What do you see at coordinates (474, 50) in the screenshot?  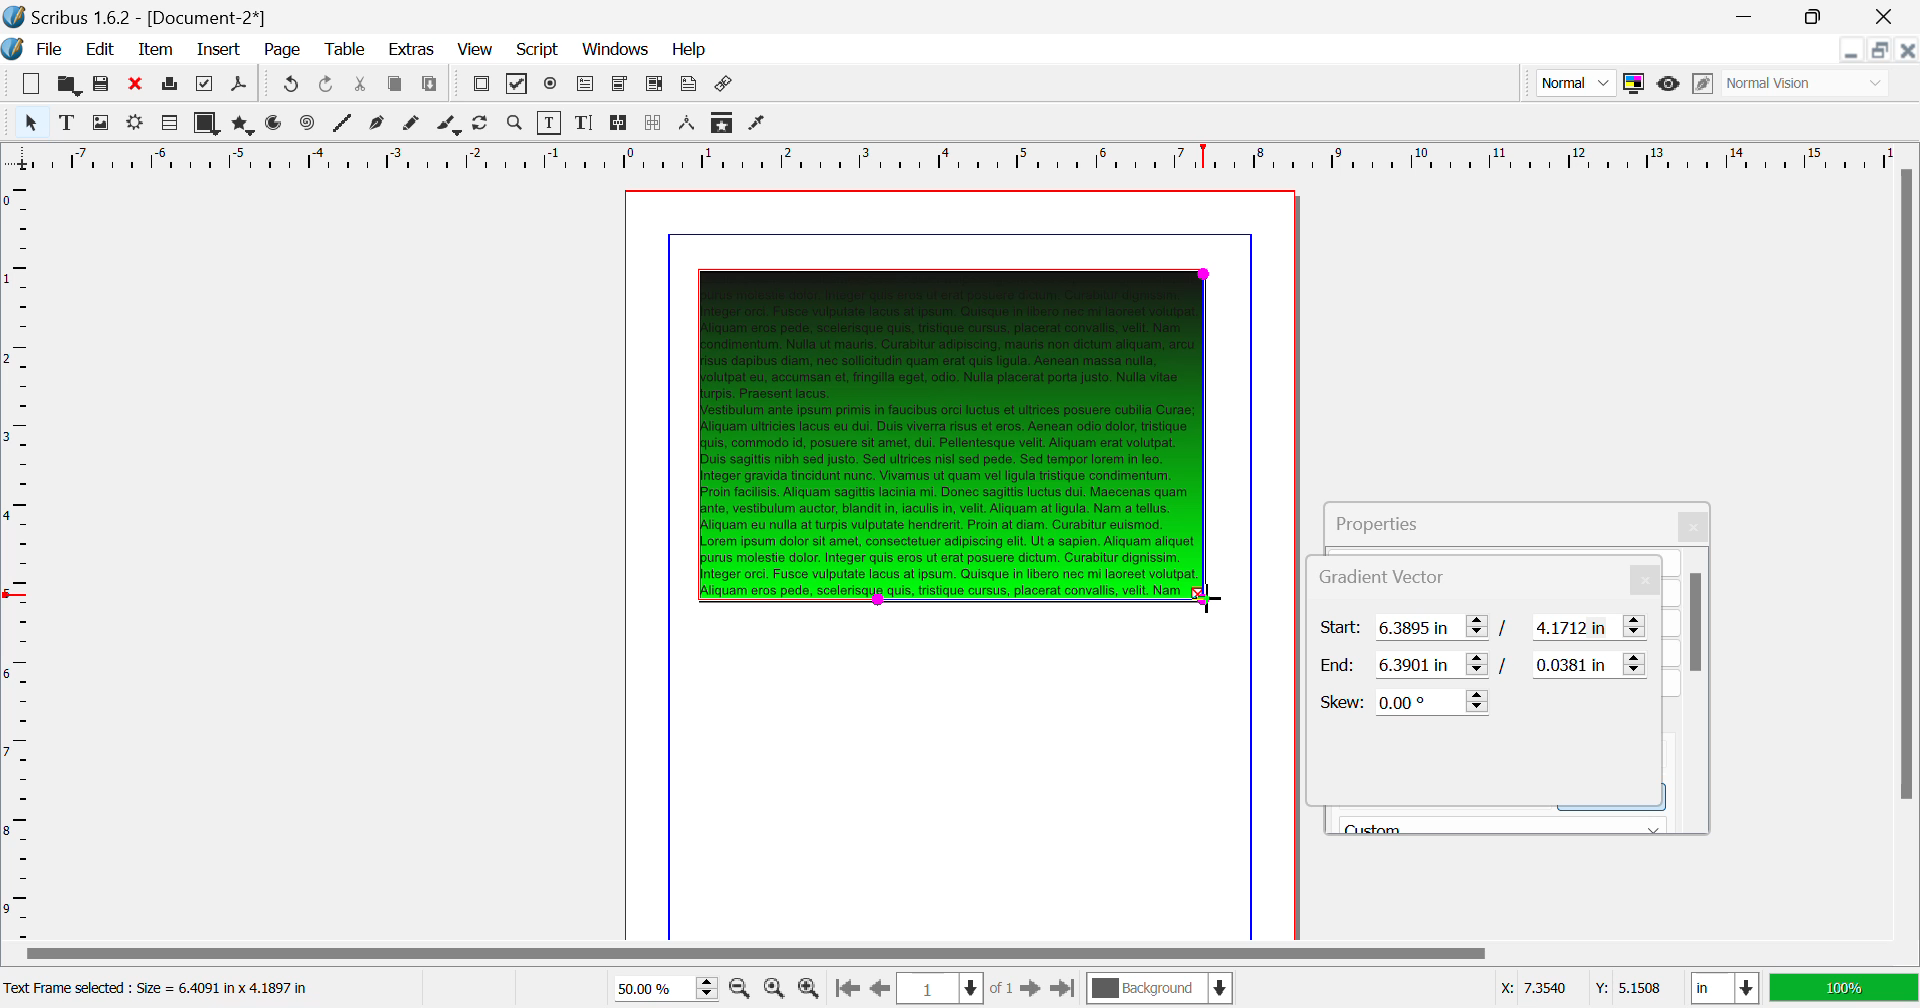 I see `View` at bounding box center [474, 50].